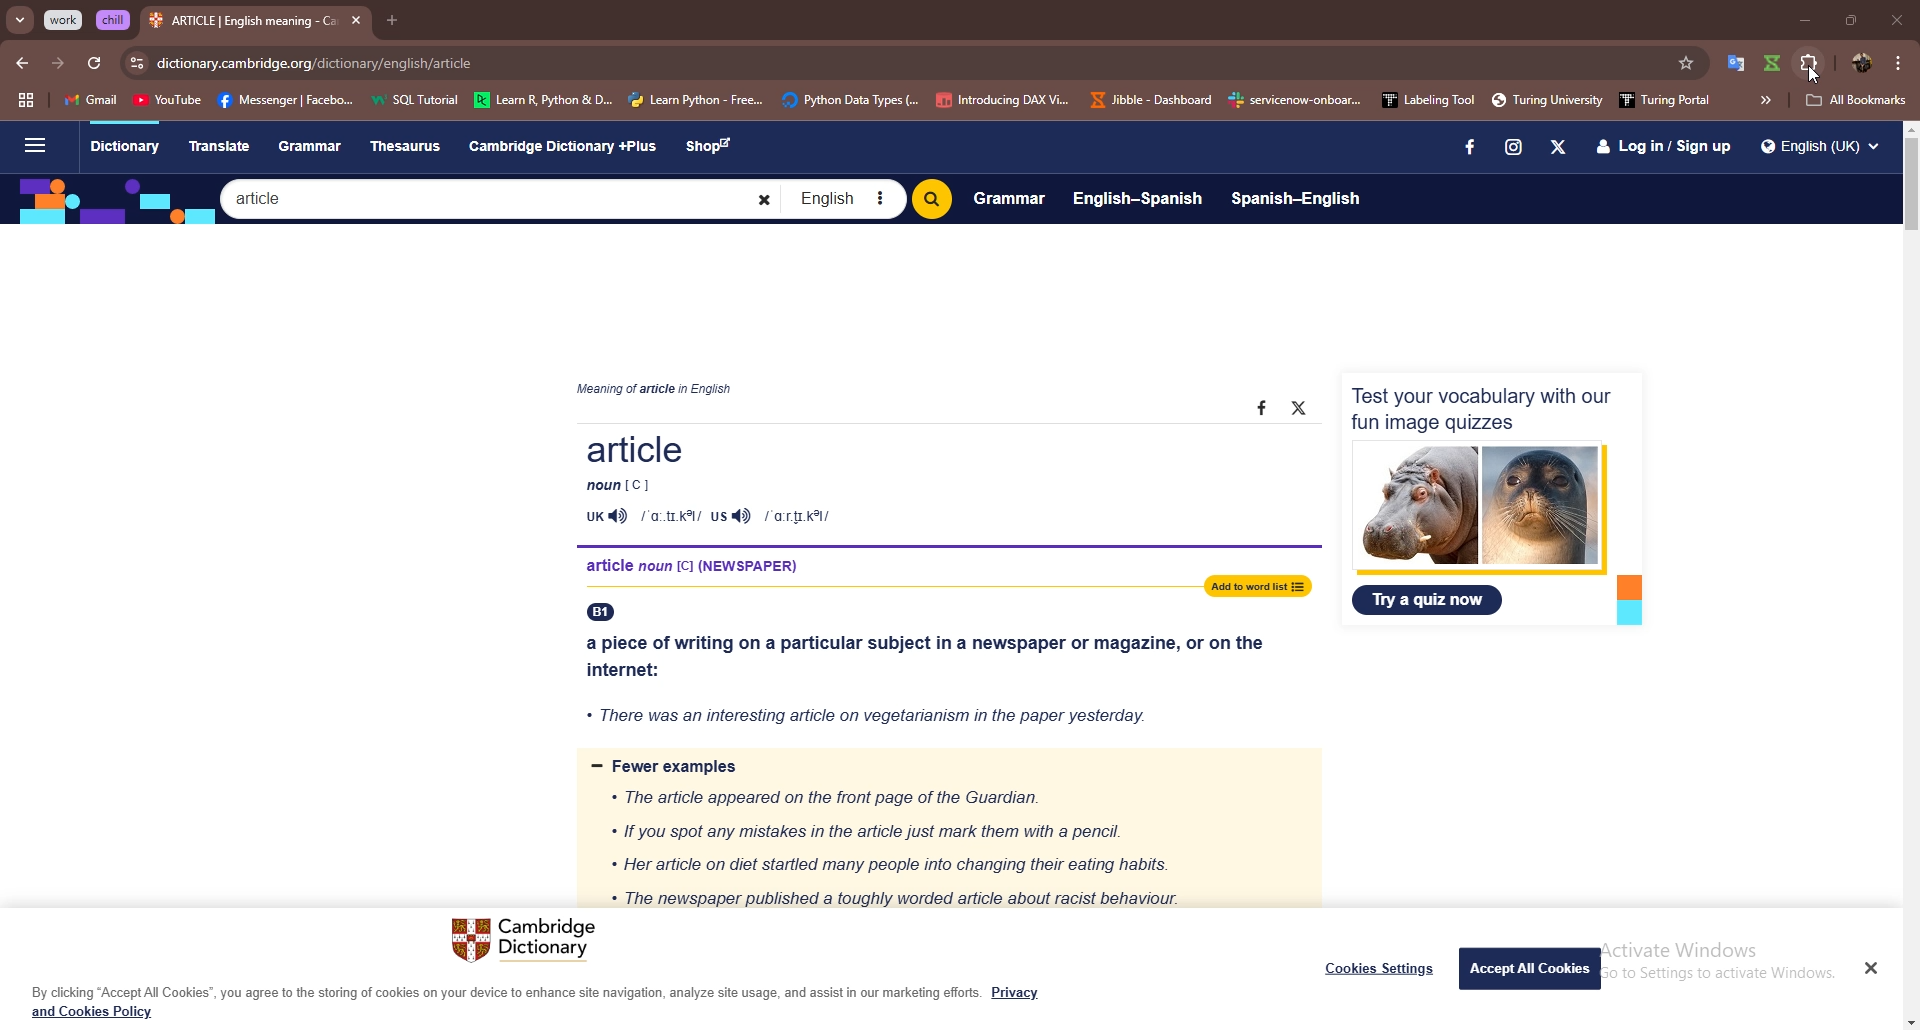  What do you see at coordinates (1850, 19) in the screenshot?
I see `resize` at bounding box center [1850, 19].